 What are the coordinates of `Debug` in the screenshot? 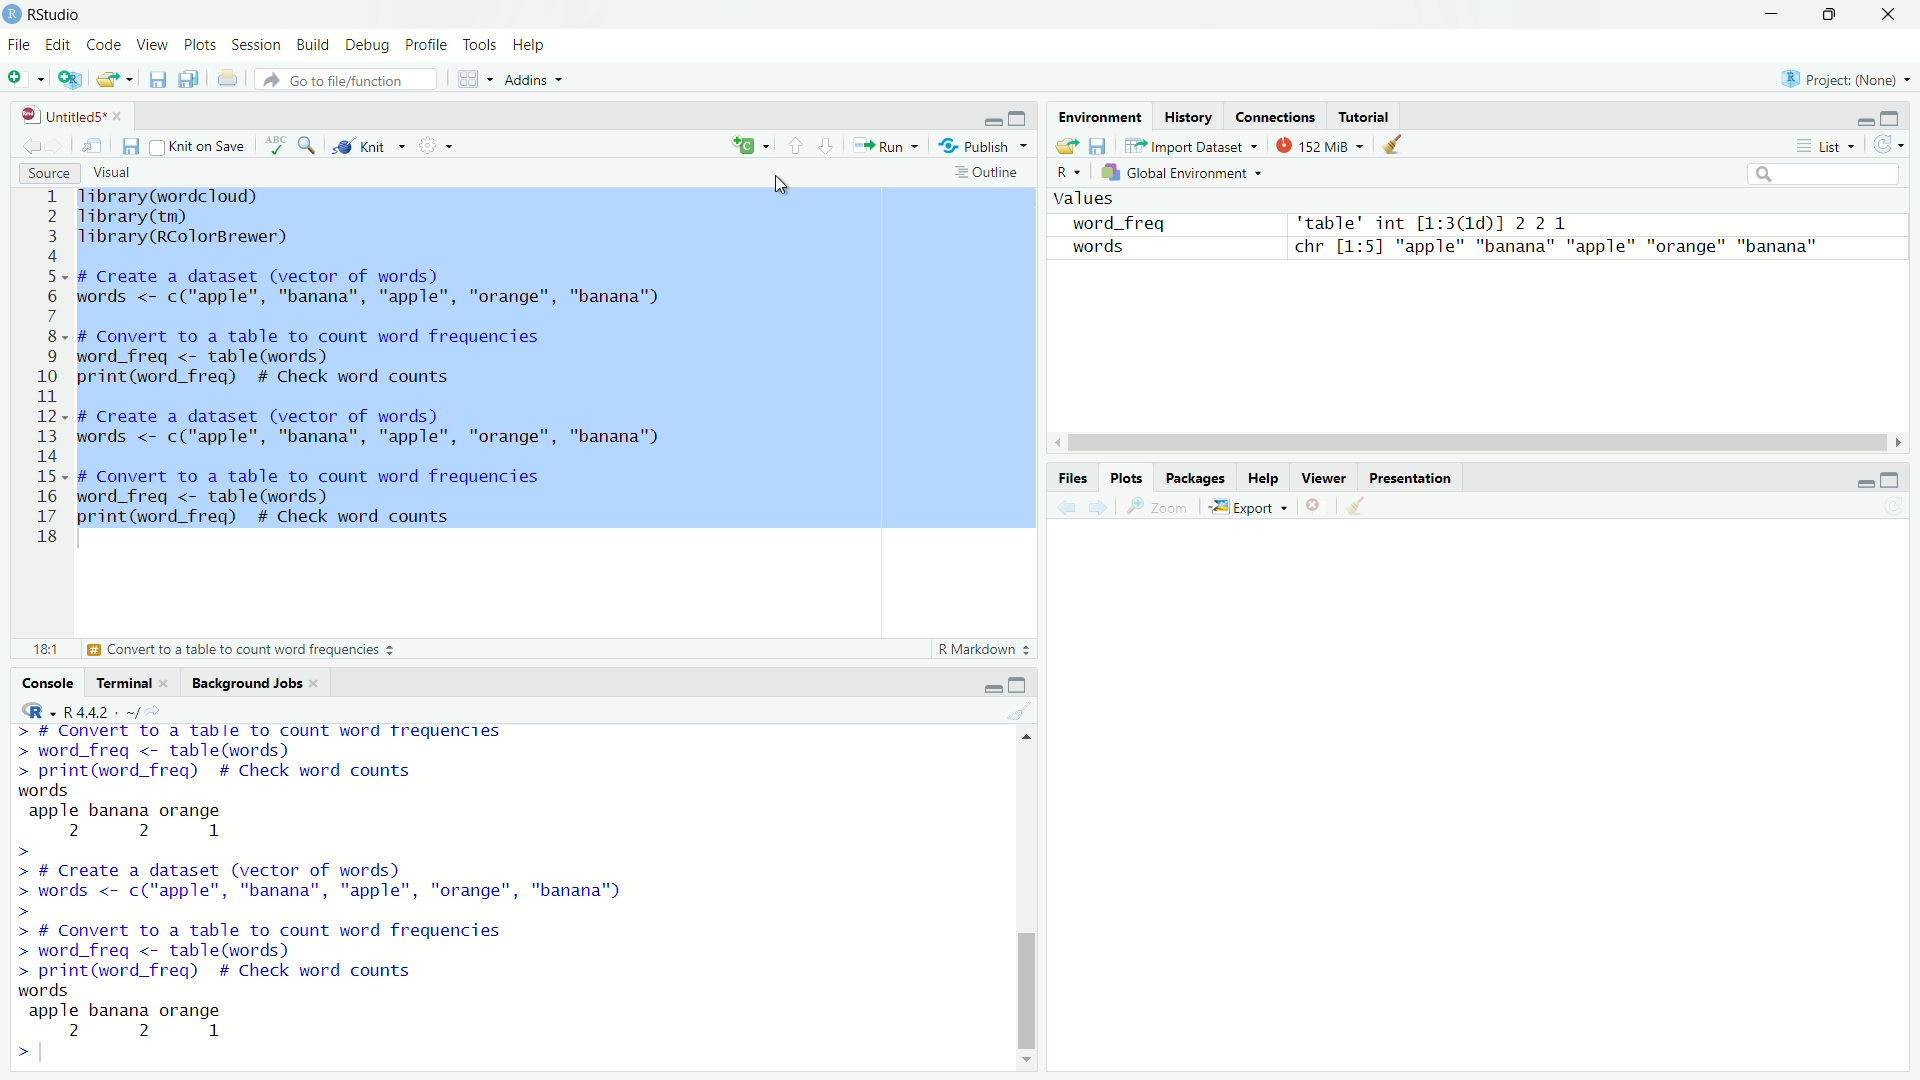 It's located at (366, 48).